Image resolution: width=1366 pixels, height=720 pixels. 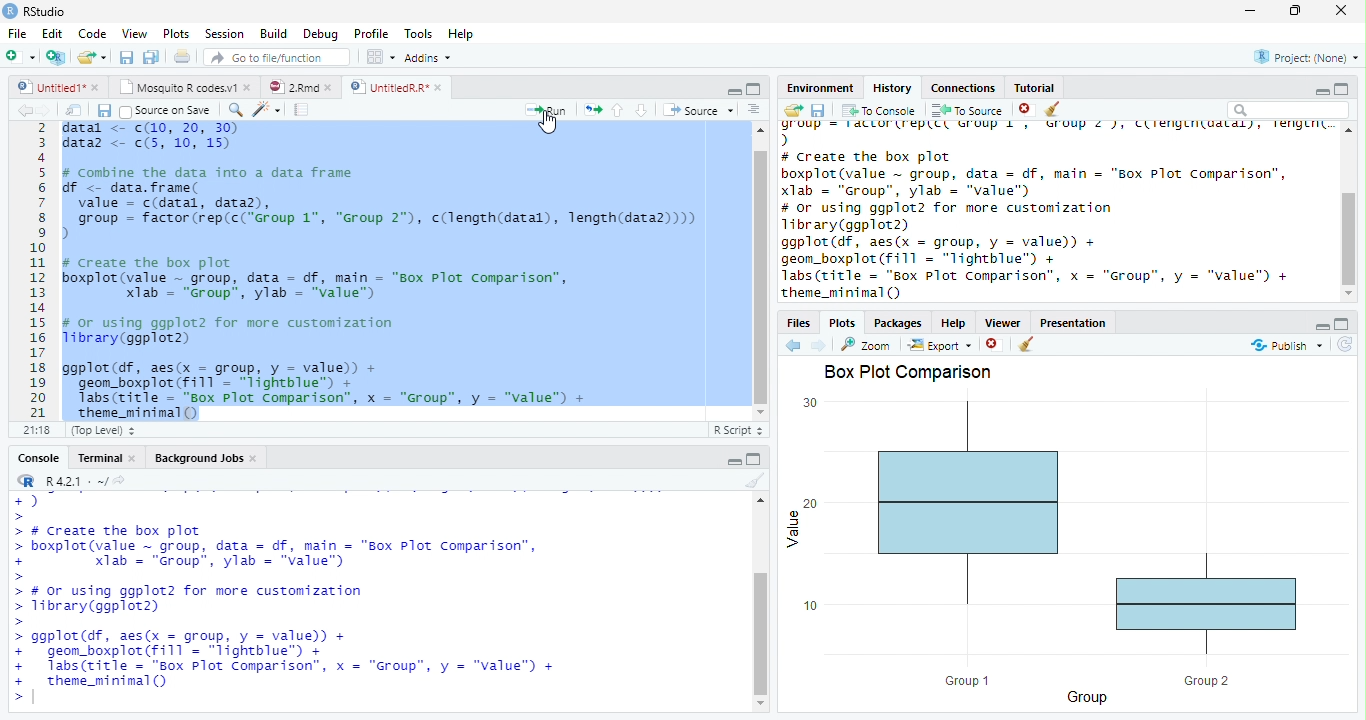 What do you see at coordinates (76, 480) in the screenshot?
I see `R 4.2.1 . ~/` at bounding box center [76, 480].